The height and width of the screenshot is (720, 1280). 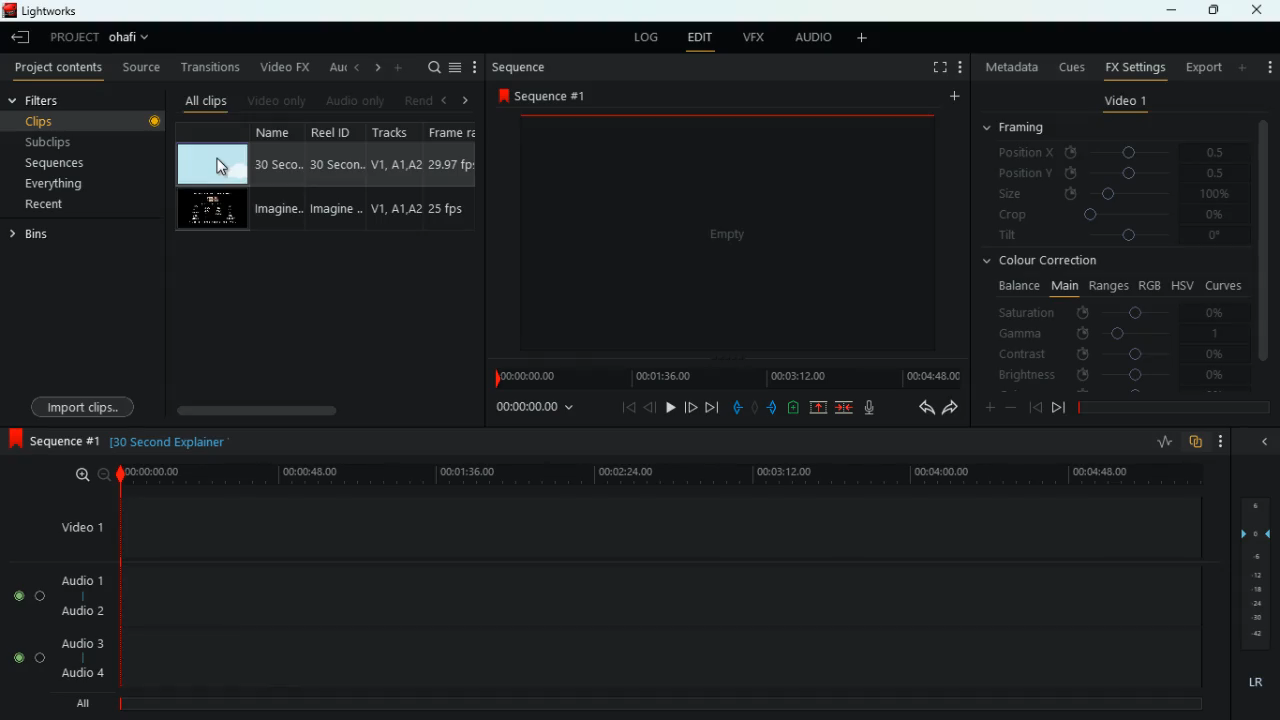 What do you see at coordinates (1112, 151) in the screenshot?
I see `position x` at bounding box center [1112, 151].